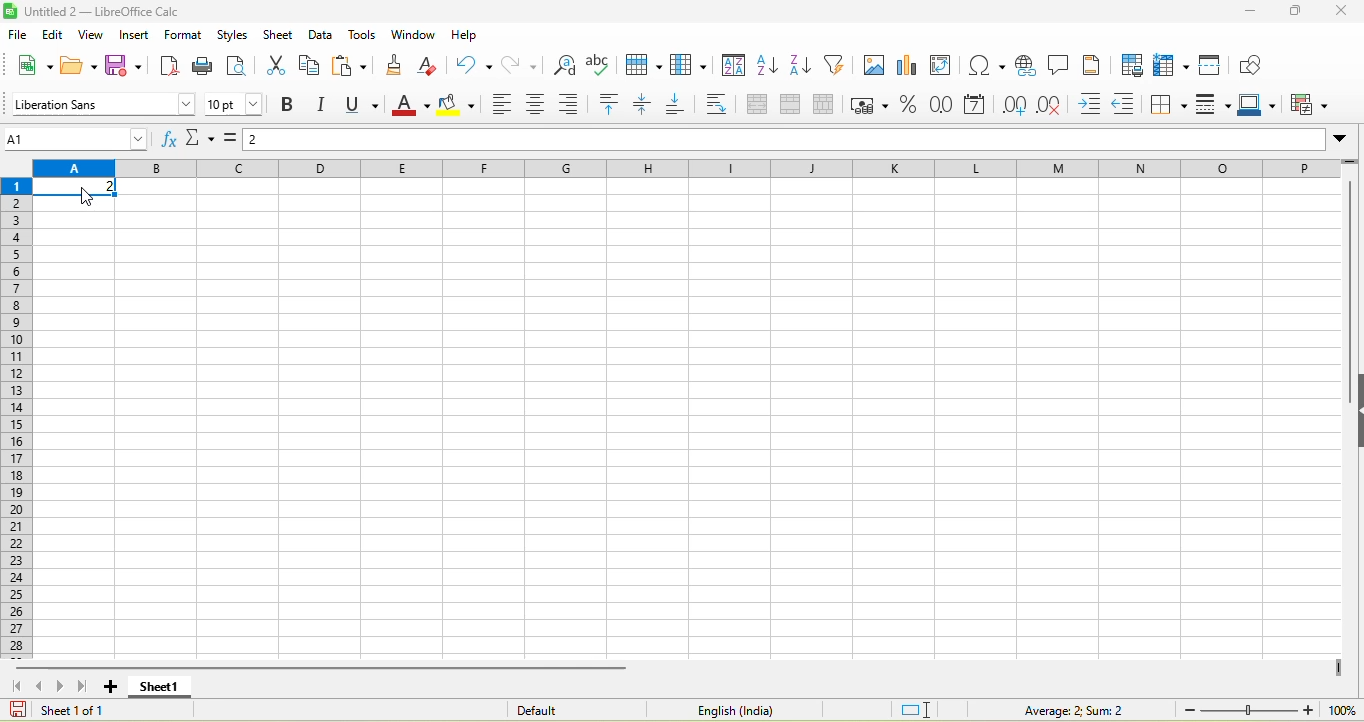 This screenshot has width=1364, height=722. I want to click on rows and column, so click(1171, 65).